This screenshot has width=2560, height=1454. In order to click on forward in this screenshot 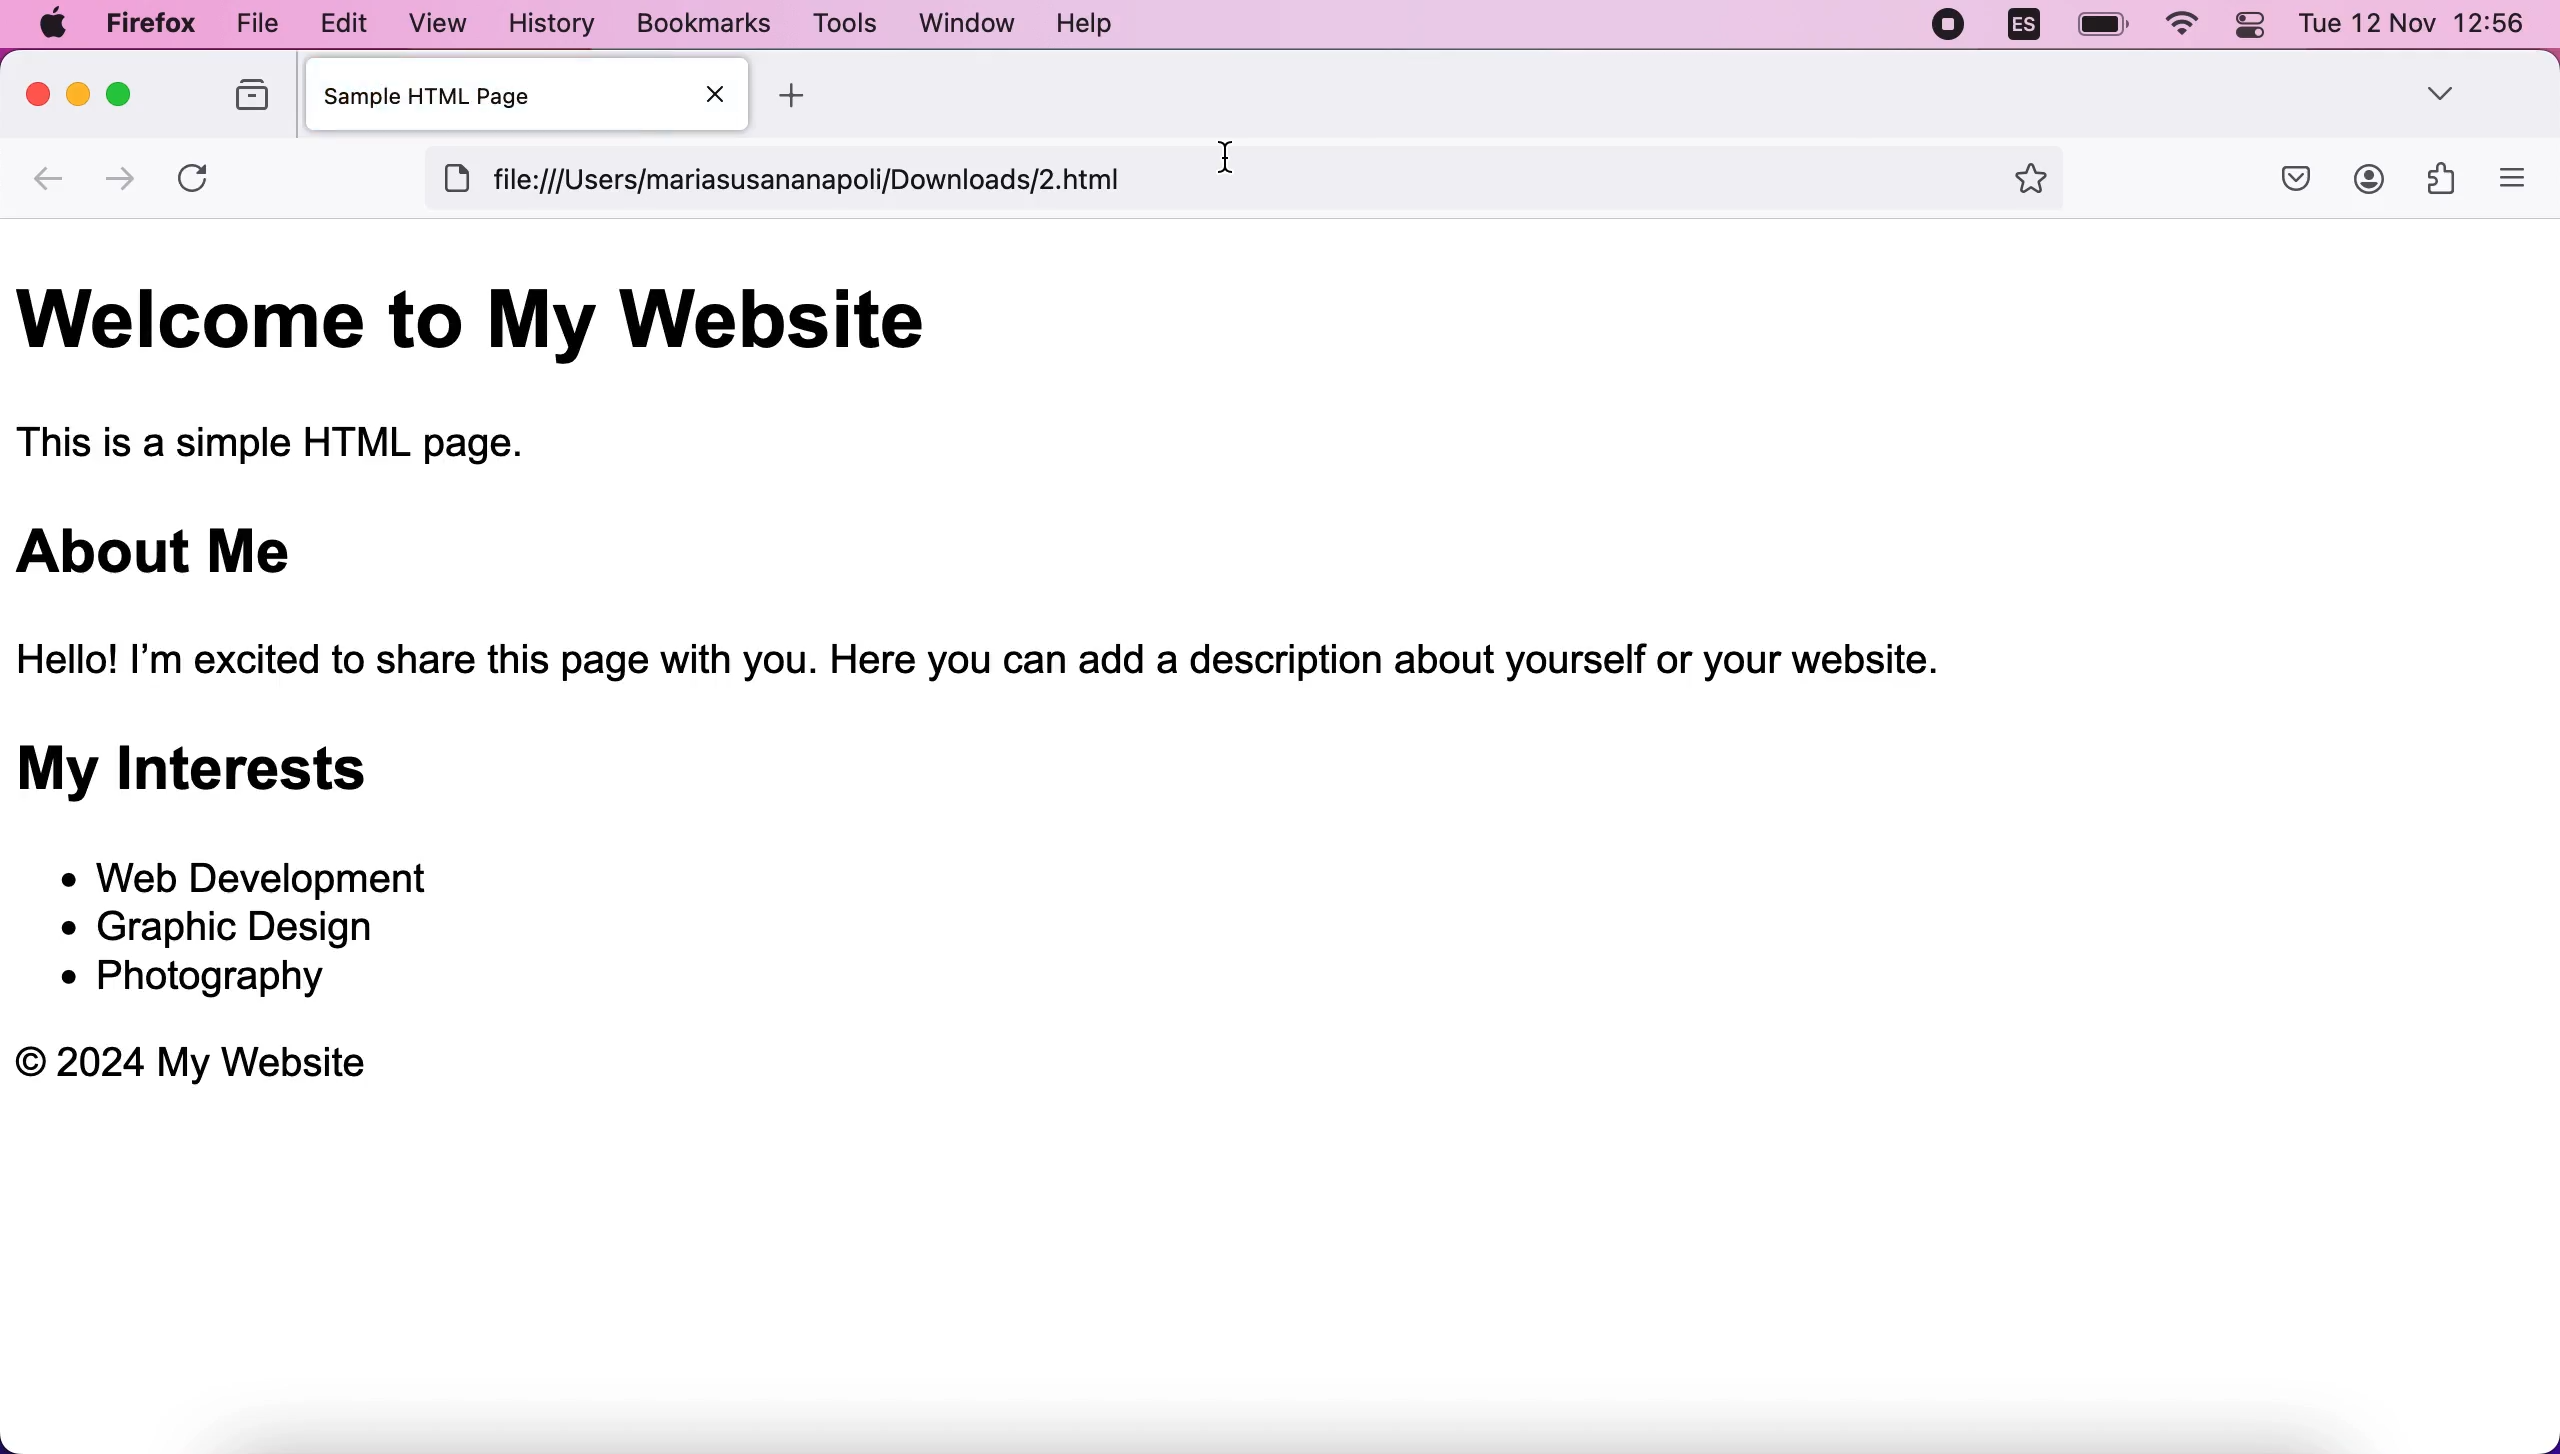, I will do `click(126, 179)`.